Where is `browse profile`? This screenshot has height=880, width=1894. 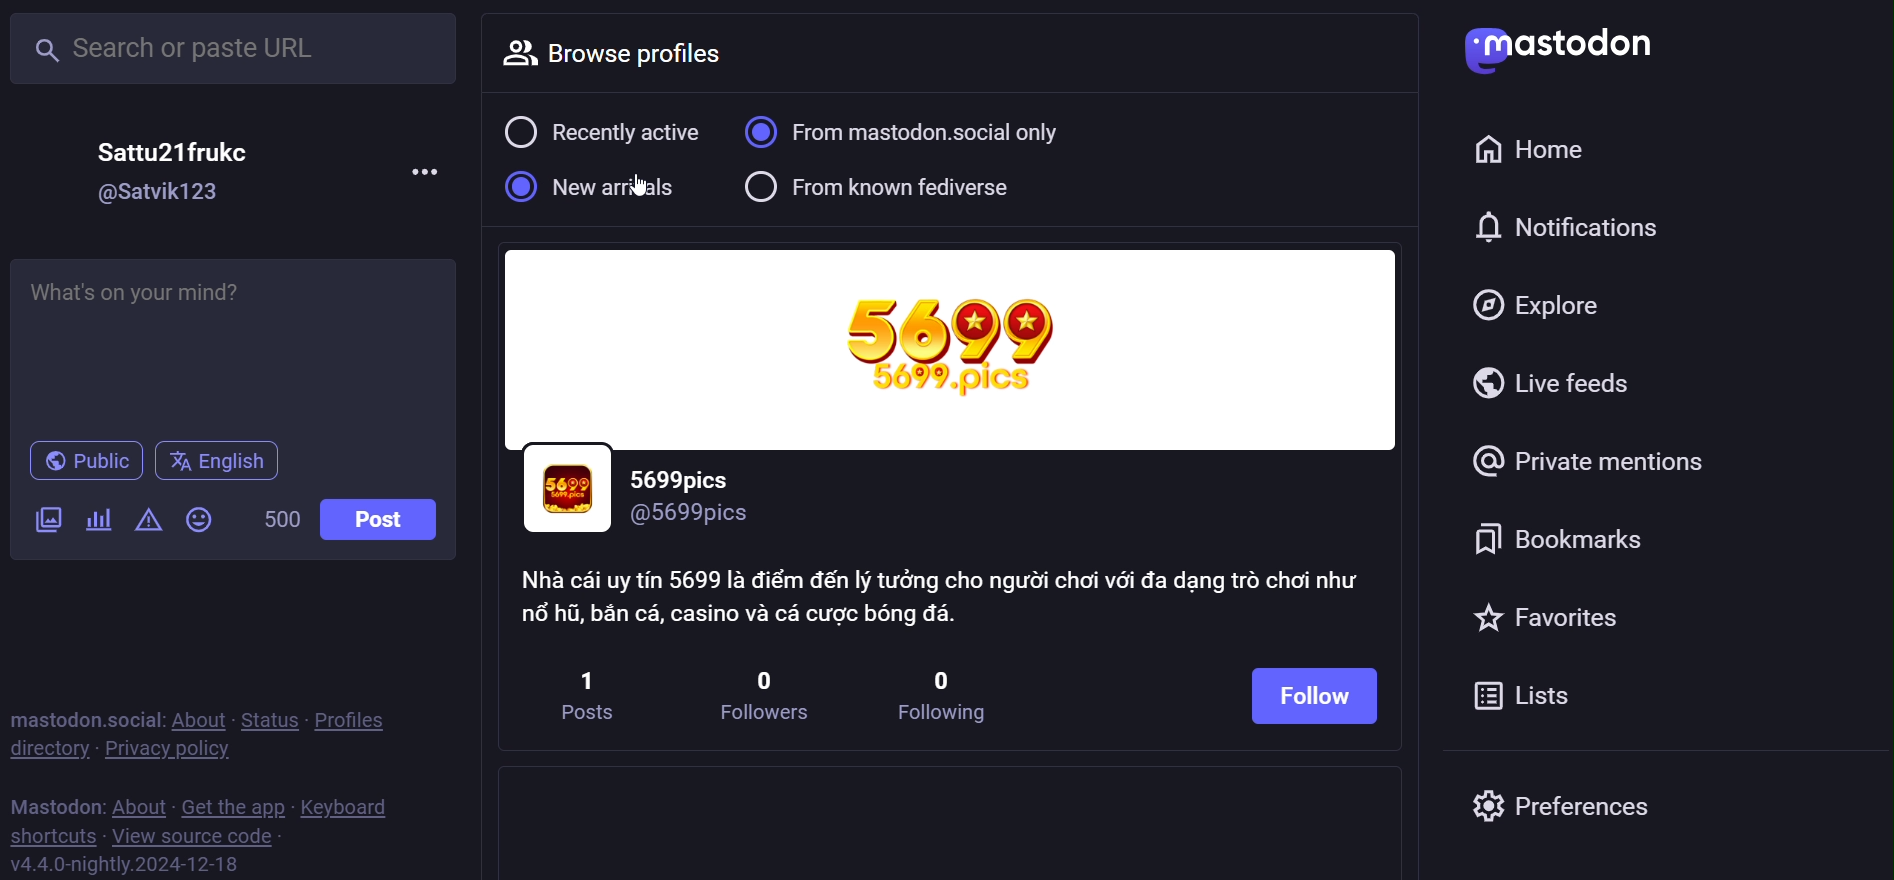
browse profile is located at coordinates (619, 59).